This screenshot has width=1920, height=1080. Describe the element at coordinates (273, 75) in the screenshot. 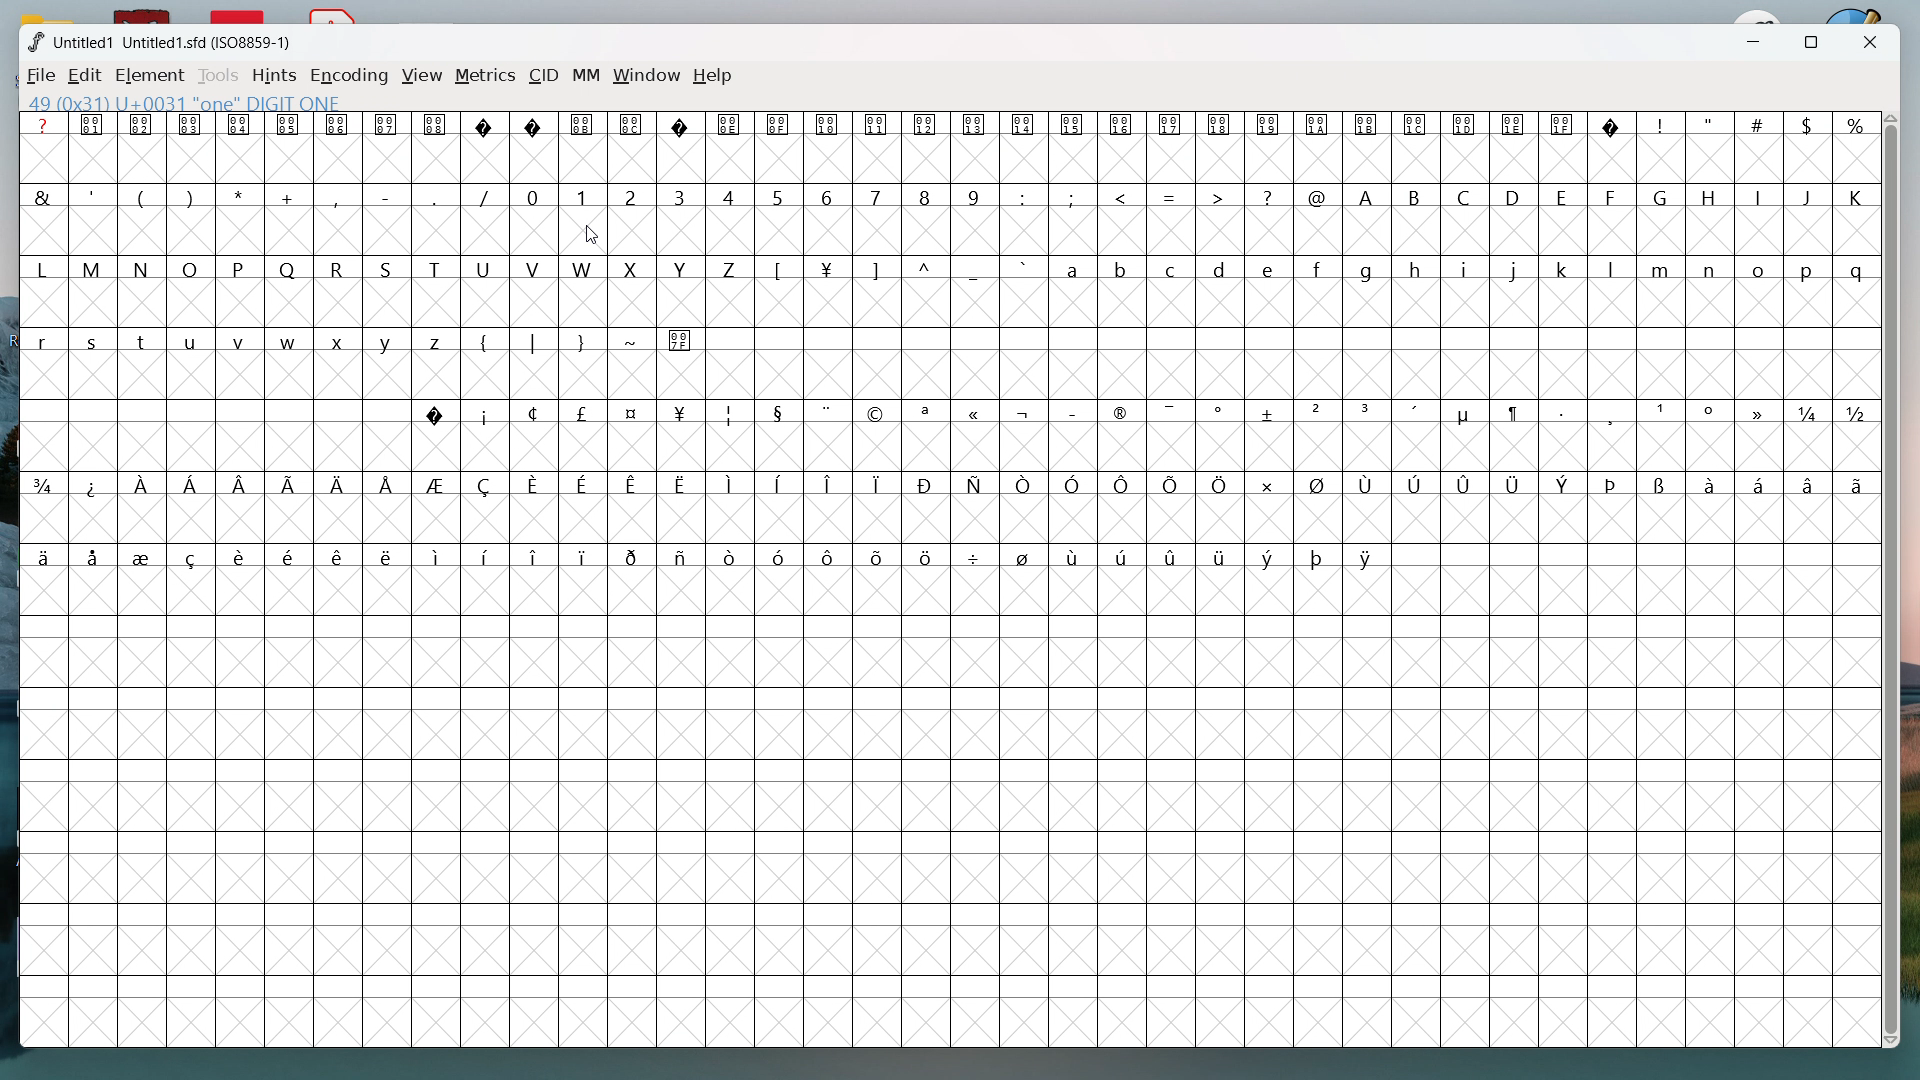

I see `hints` at that location.